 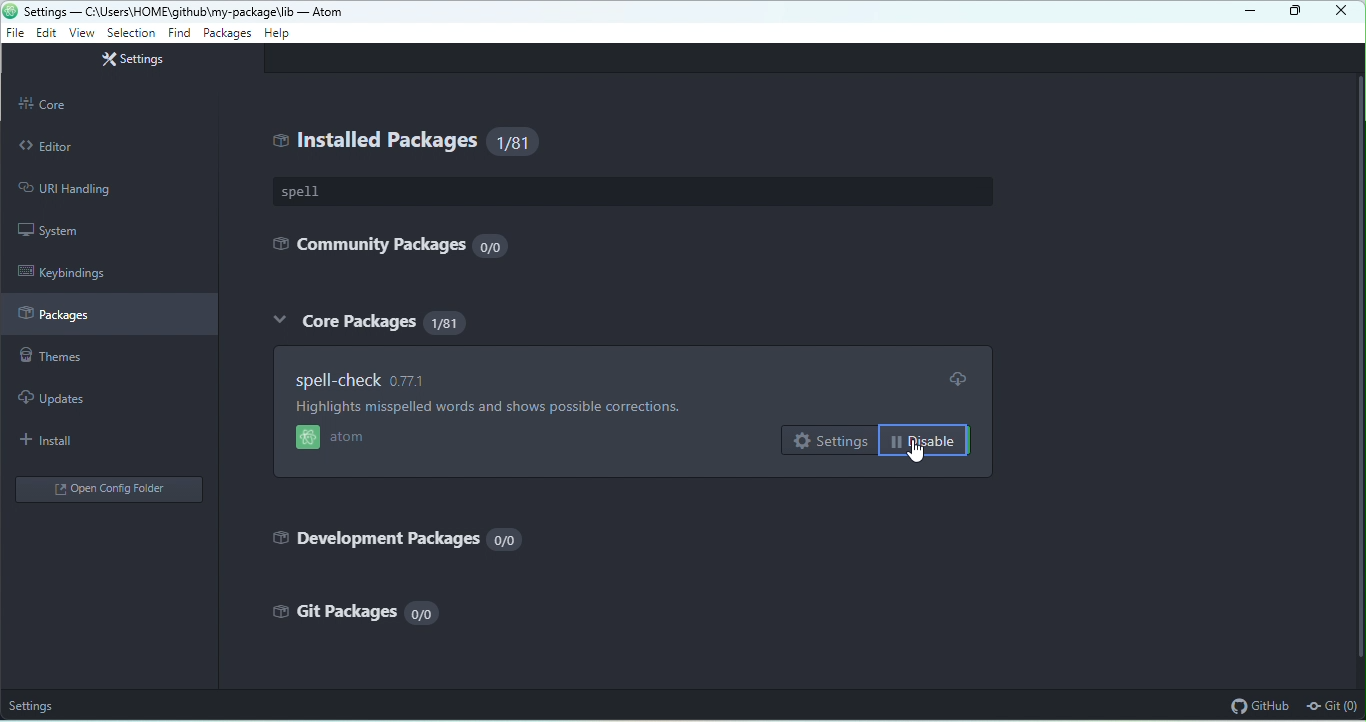 What do you see at coordinates (917, 451) in the screenshot?
I see `cursor` at bounding box center [917, 451].